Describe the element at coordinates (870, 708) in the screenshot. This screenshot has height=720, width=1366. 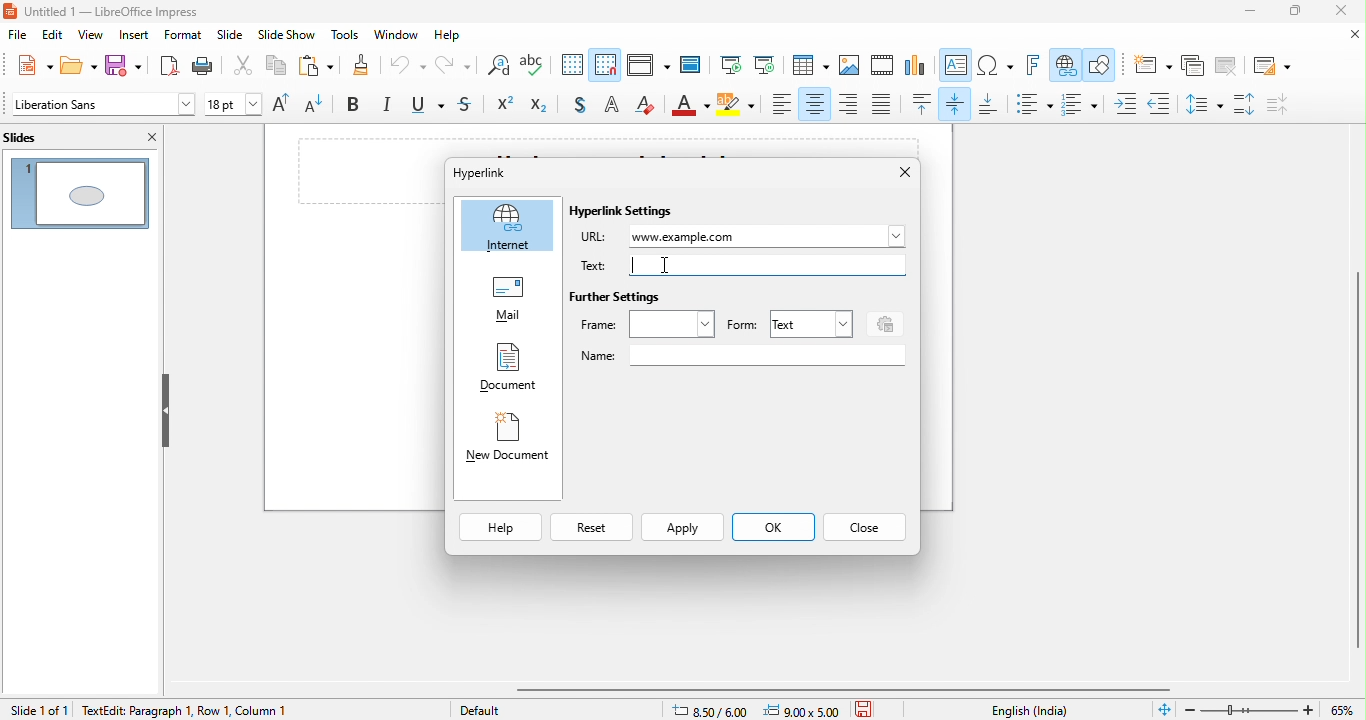
I see `save the document` at that location.